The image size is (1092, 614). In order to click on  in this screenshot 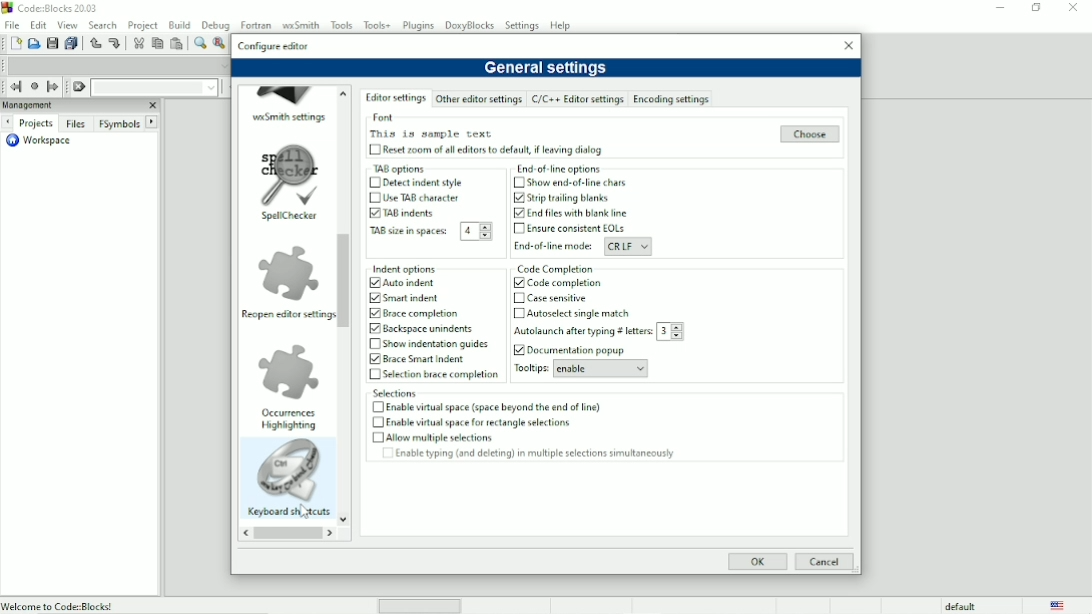, I will do `click(517, 228)`.